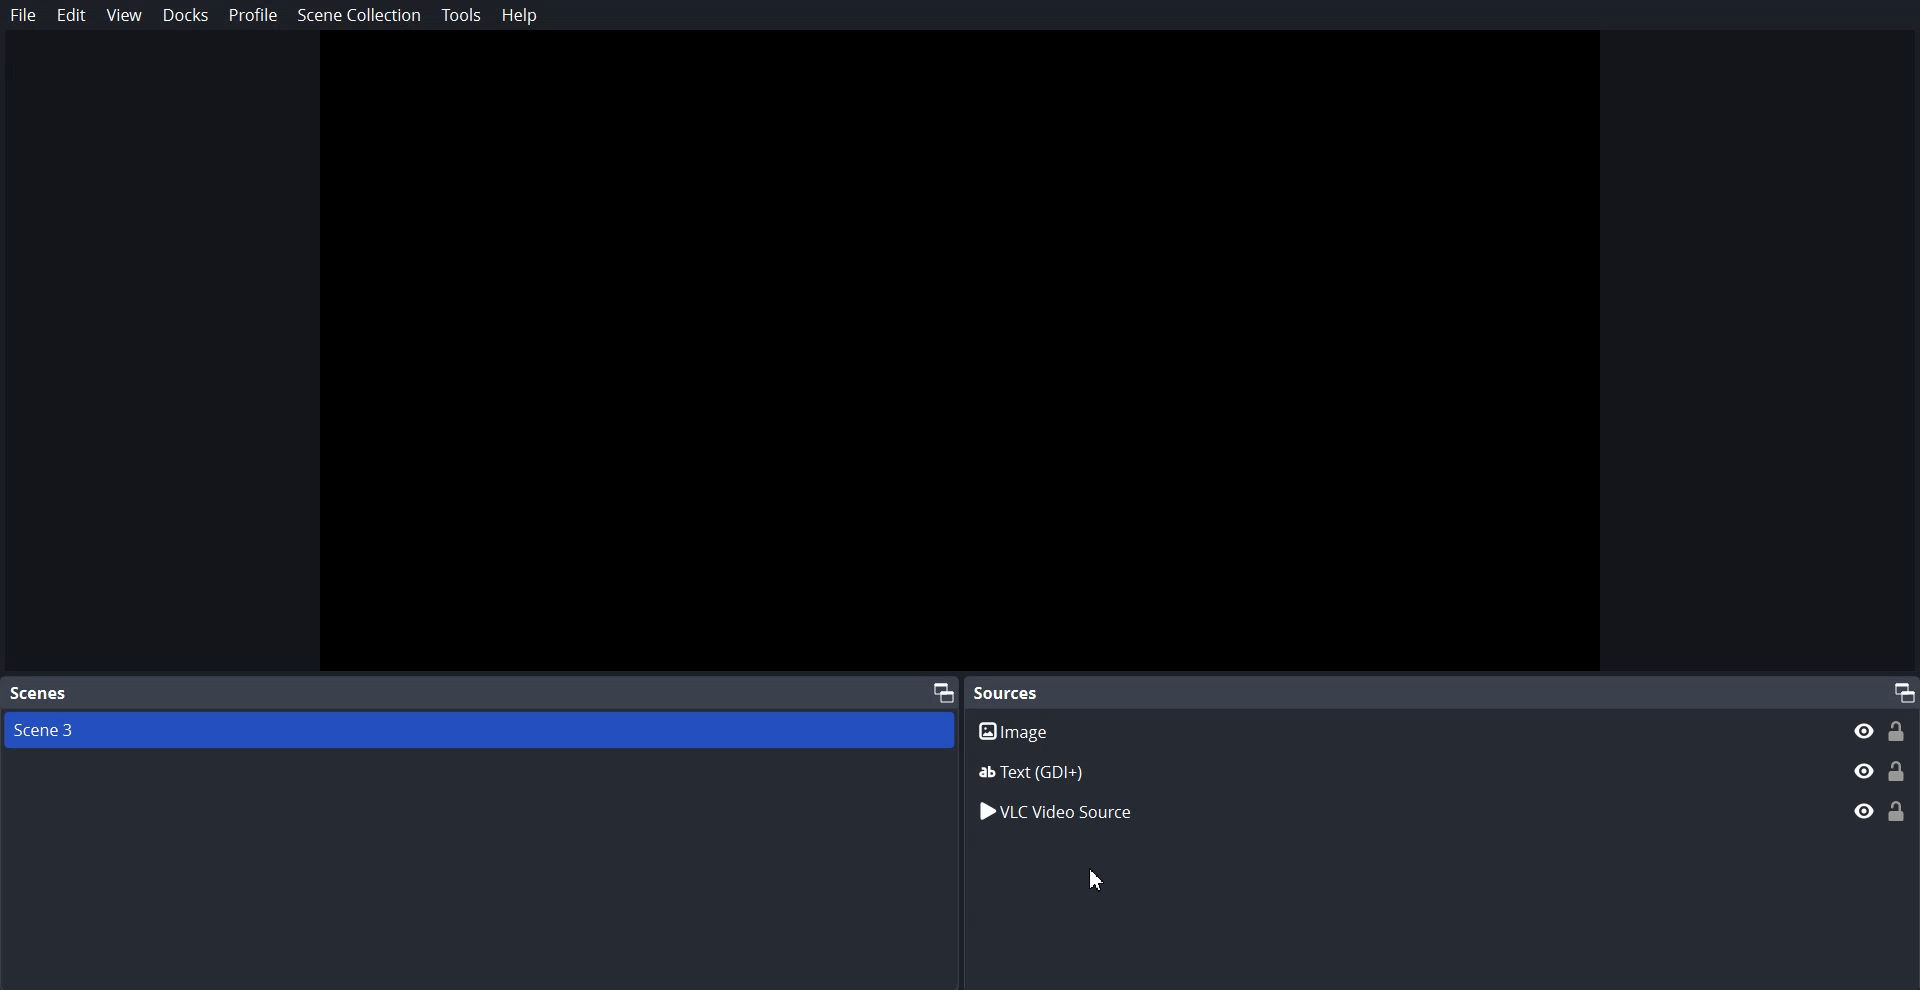 The width and height of the screenshot is (1920, 990). What do you see at coordinates (1864, 810) in the screenshot?
I see `Eye` at bounding box center [1864, 810].